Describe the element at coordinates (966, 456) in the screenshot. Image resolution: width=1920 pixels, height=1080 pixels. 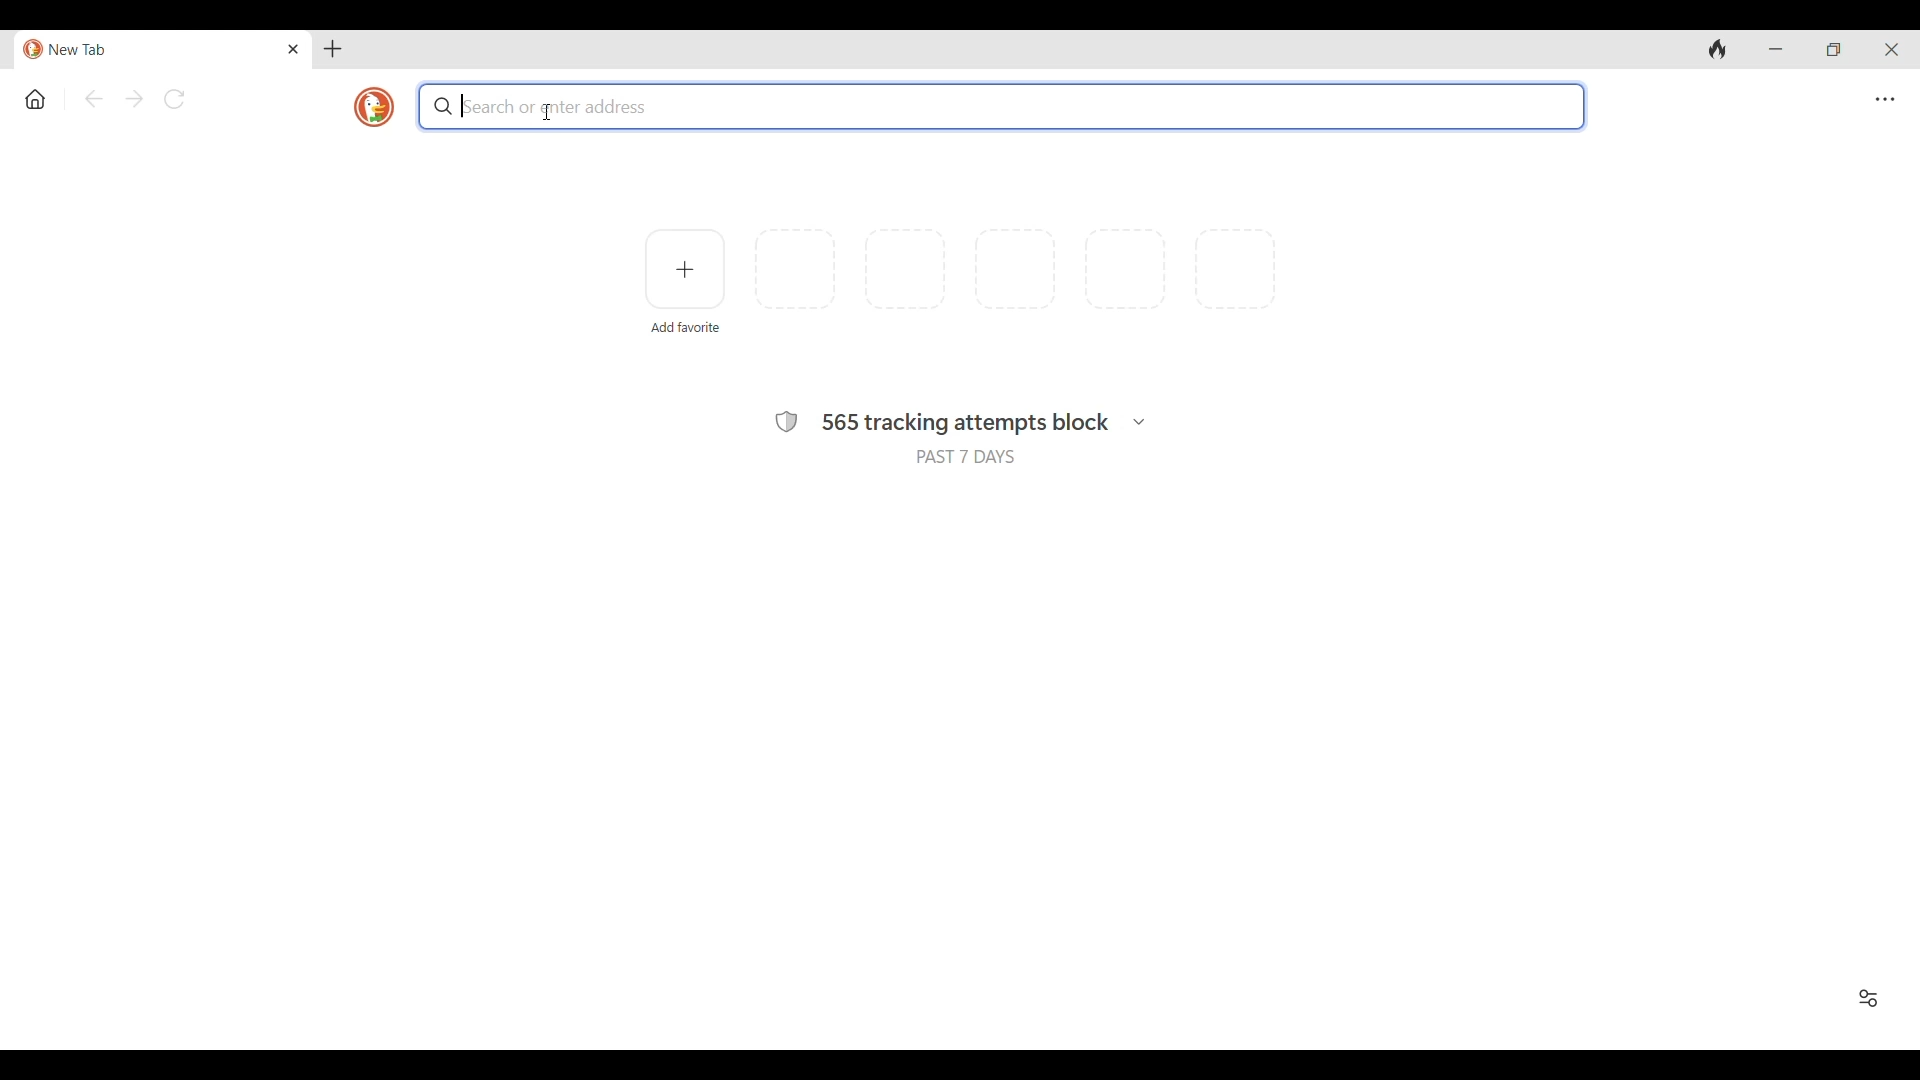
I see `PAST 7 DAYS` at that location.